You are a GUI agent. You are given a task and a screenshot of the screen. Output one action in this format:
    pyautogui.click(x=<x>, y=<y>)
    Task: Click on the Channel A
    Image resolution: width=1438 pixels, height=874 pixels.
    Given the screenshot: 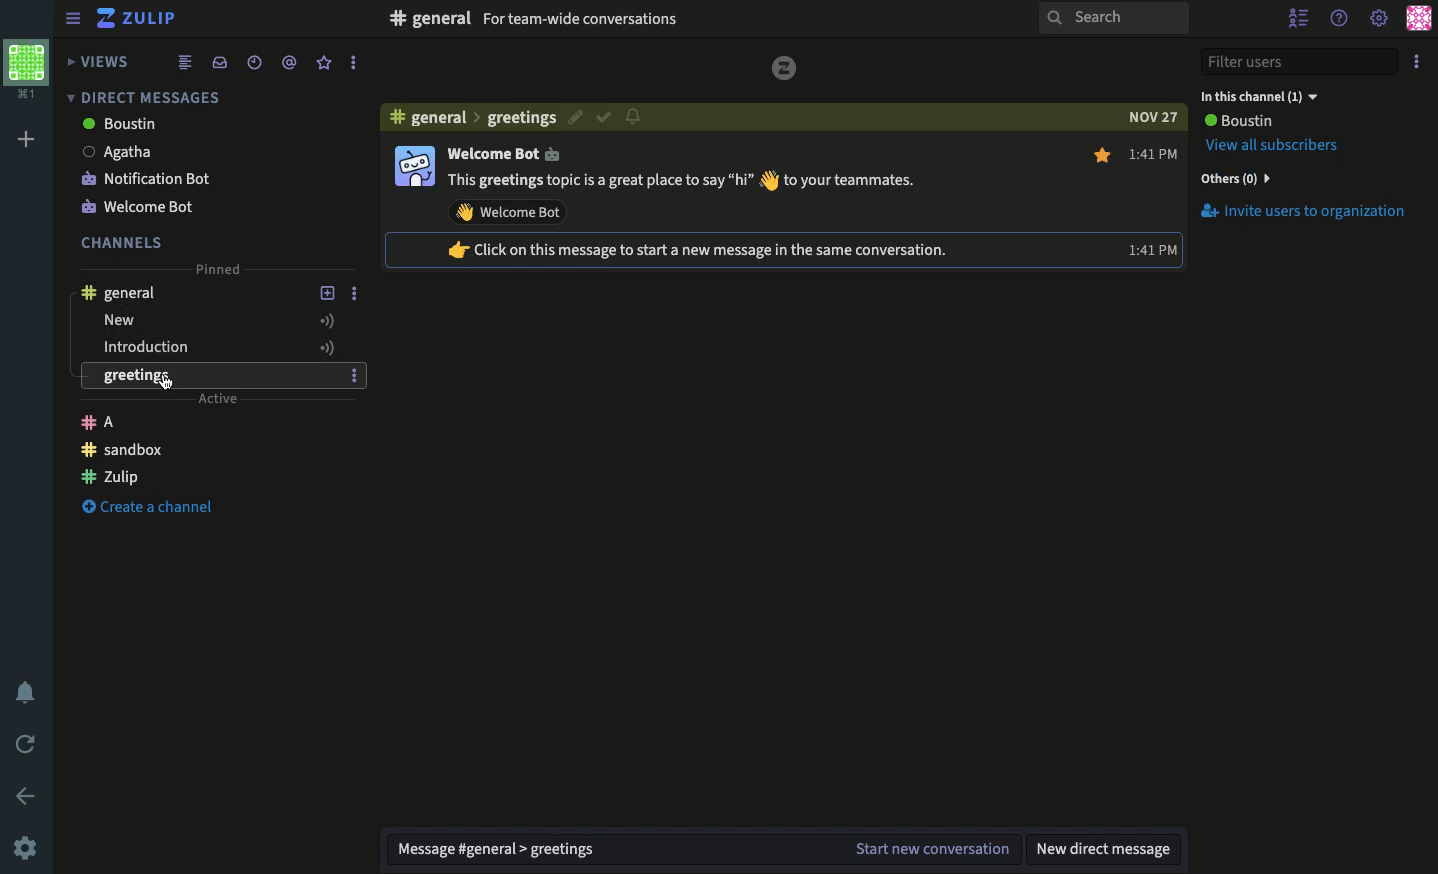 What is the action you would take?
    pyautogui.click(x=211, y=425)
    